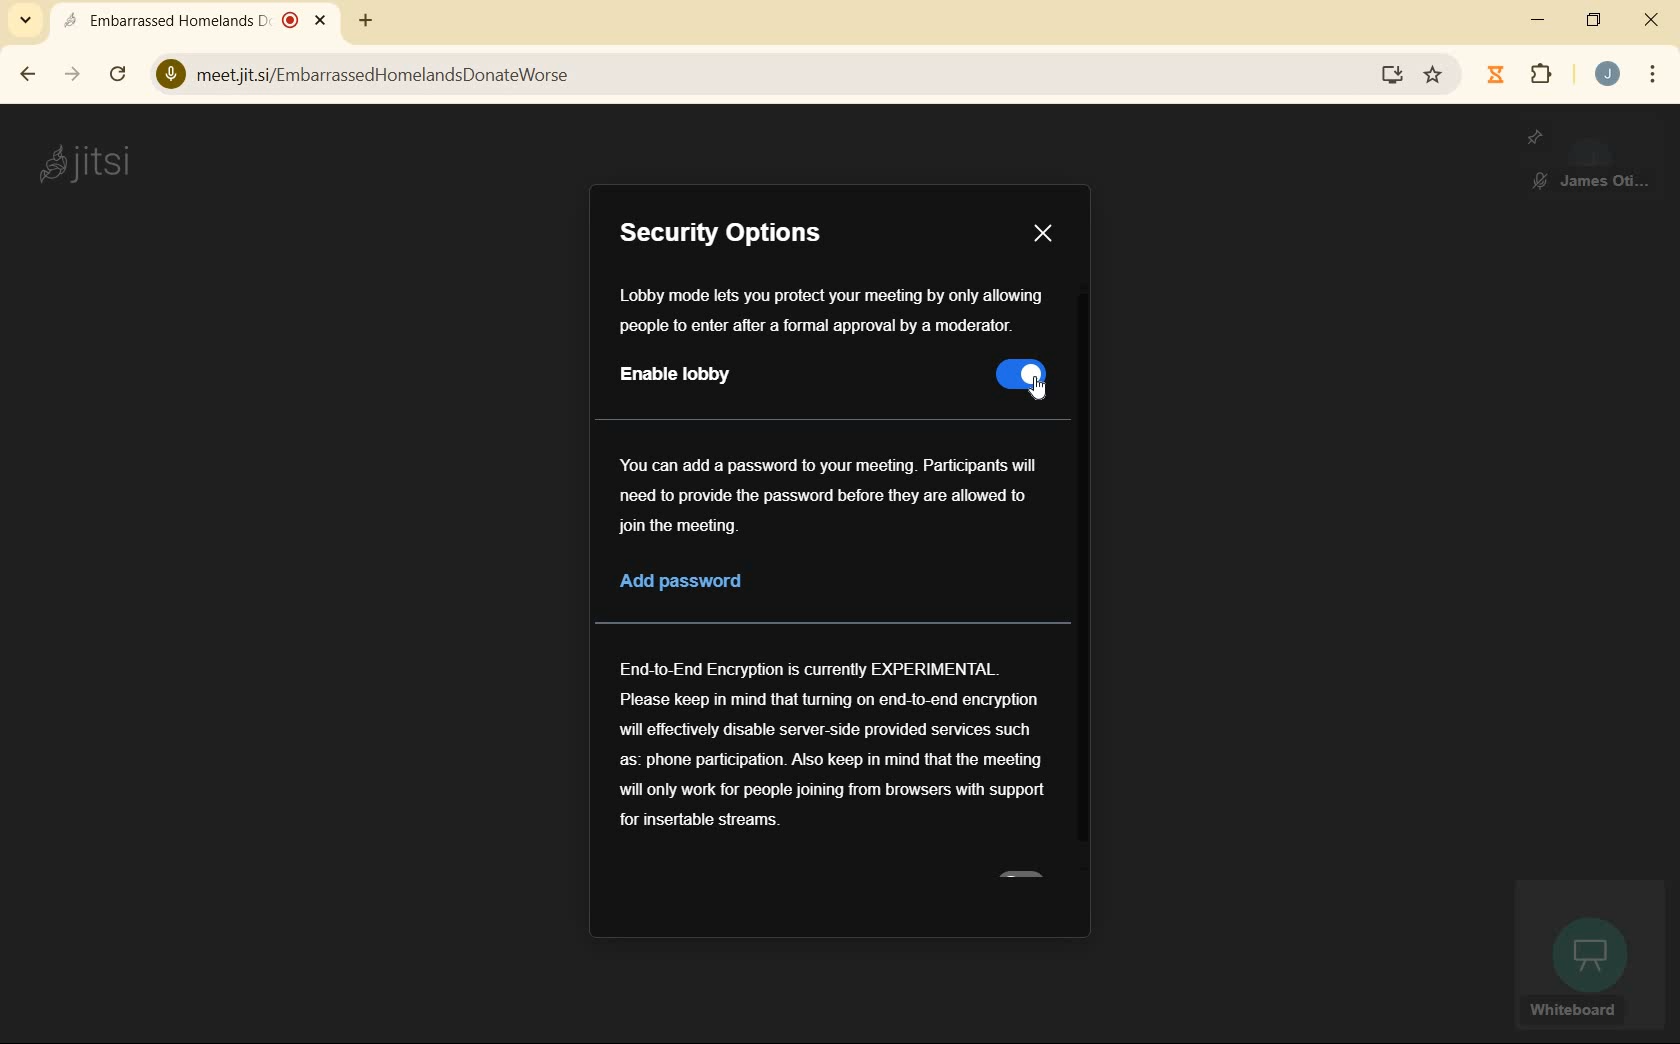 The image size is (1680, 1044). I want to click on Instructions on lobby mode, so click(831, 311).